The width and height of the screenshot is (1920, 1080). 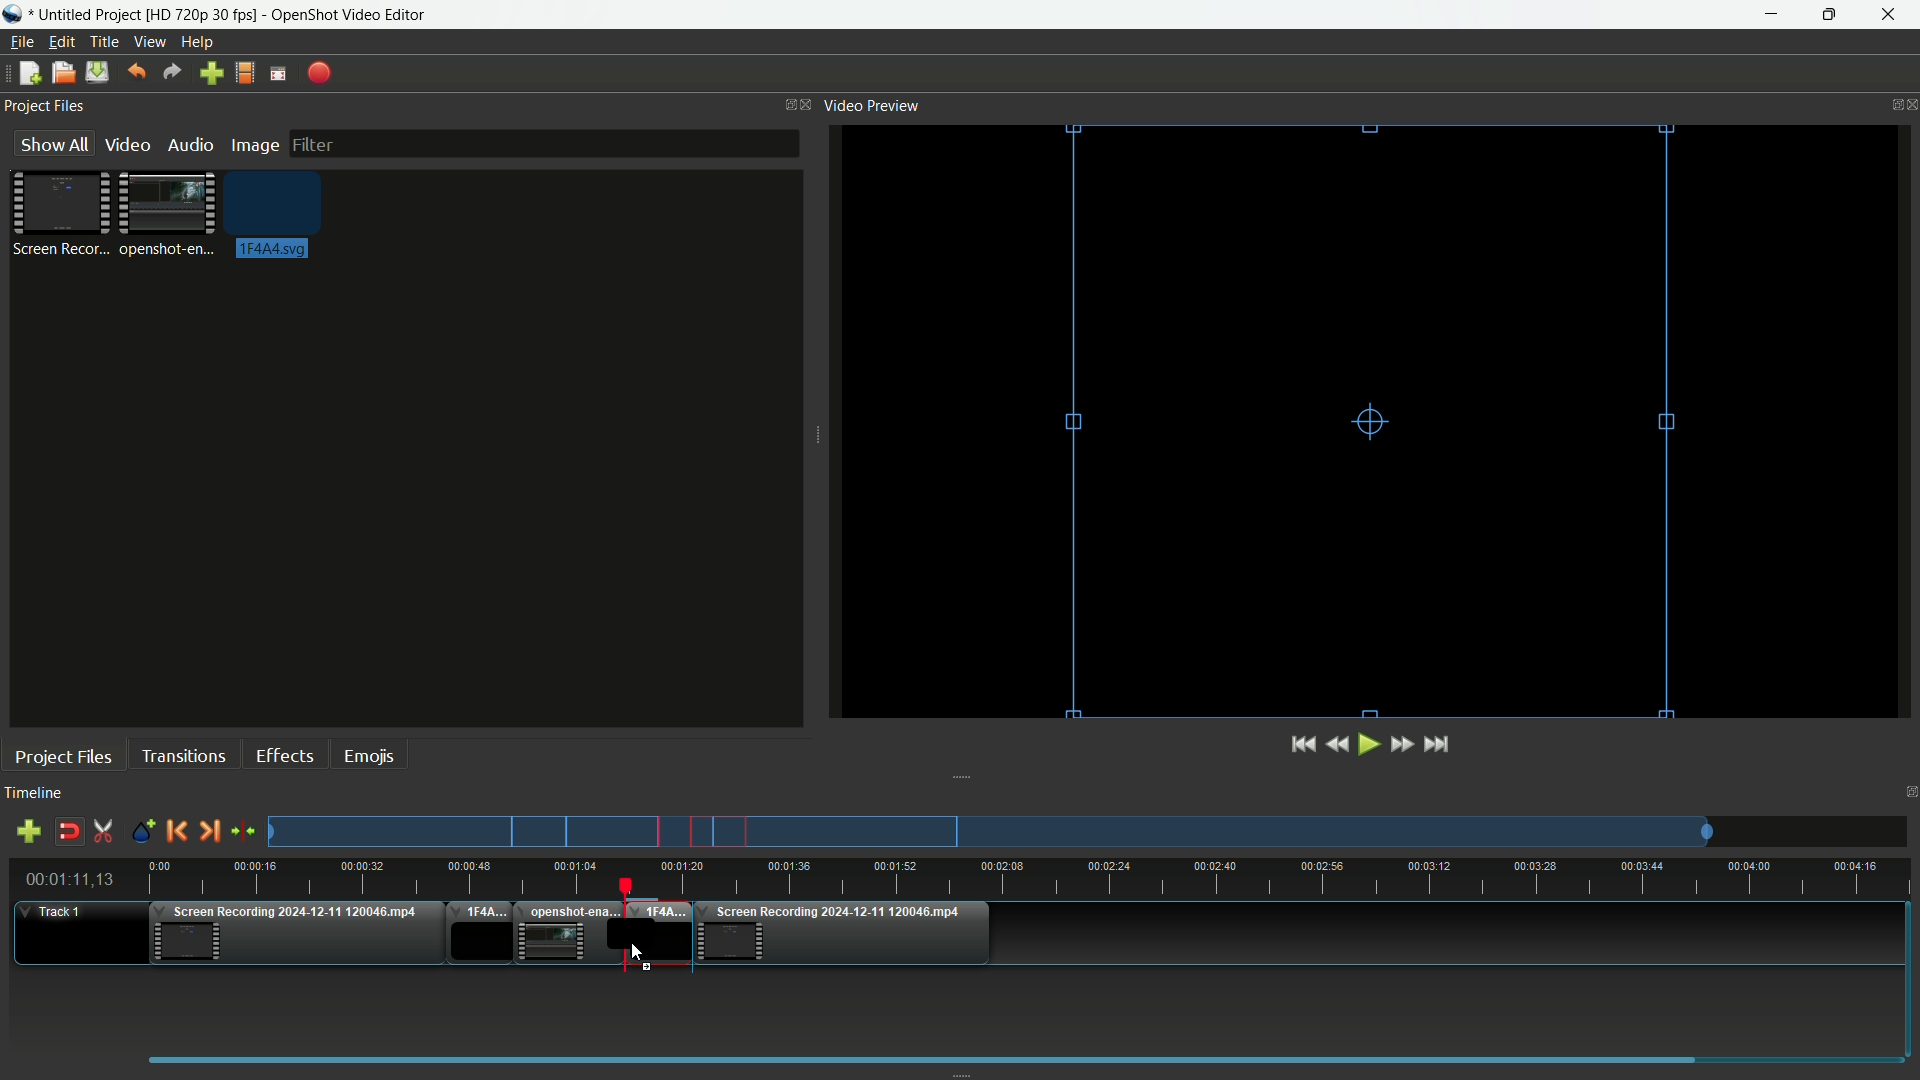 What do you see at coordinates (1401, 744) in the screenshot?
I see `Quick play forward` at bounding box center [1401, 744].